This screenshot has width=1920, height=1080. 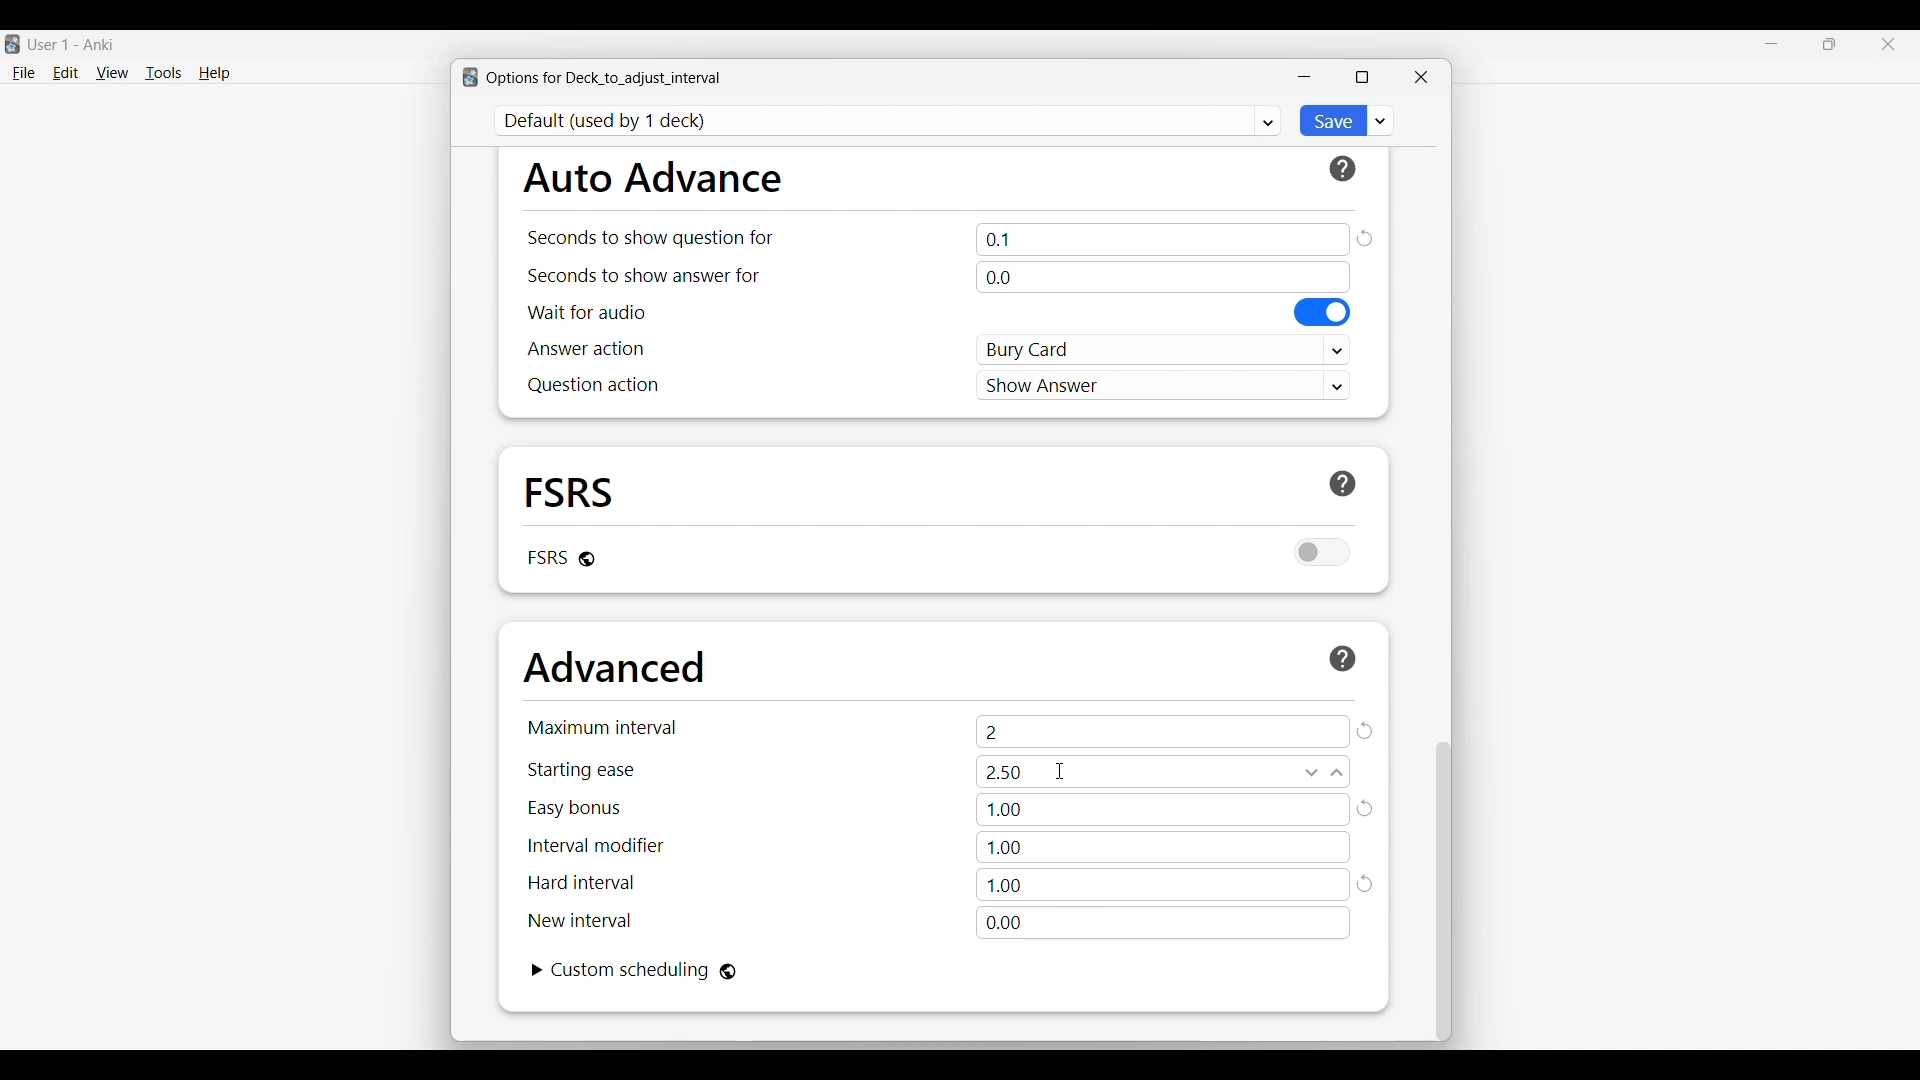 What do you see at coordinates (889, 121) in the screenshot?
I see `Click to access other decks for settings` at bounding box center [889, 121].